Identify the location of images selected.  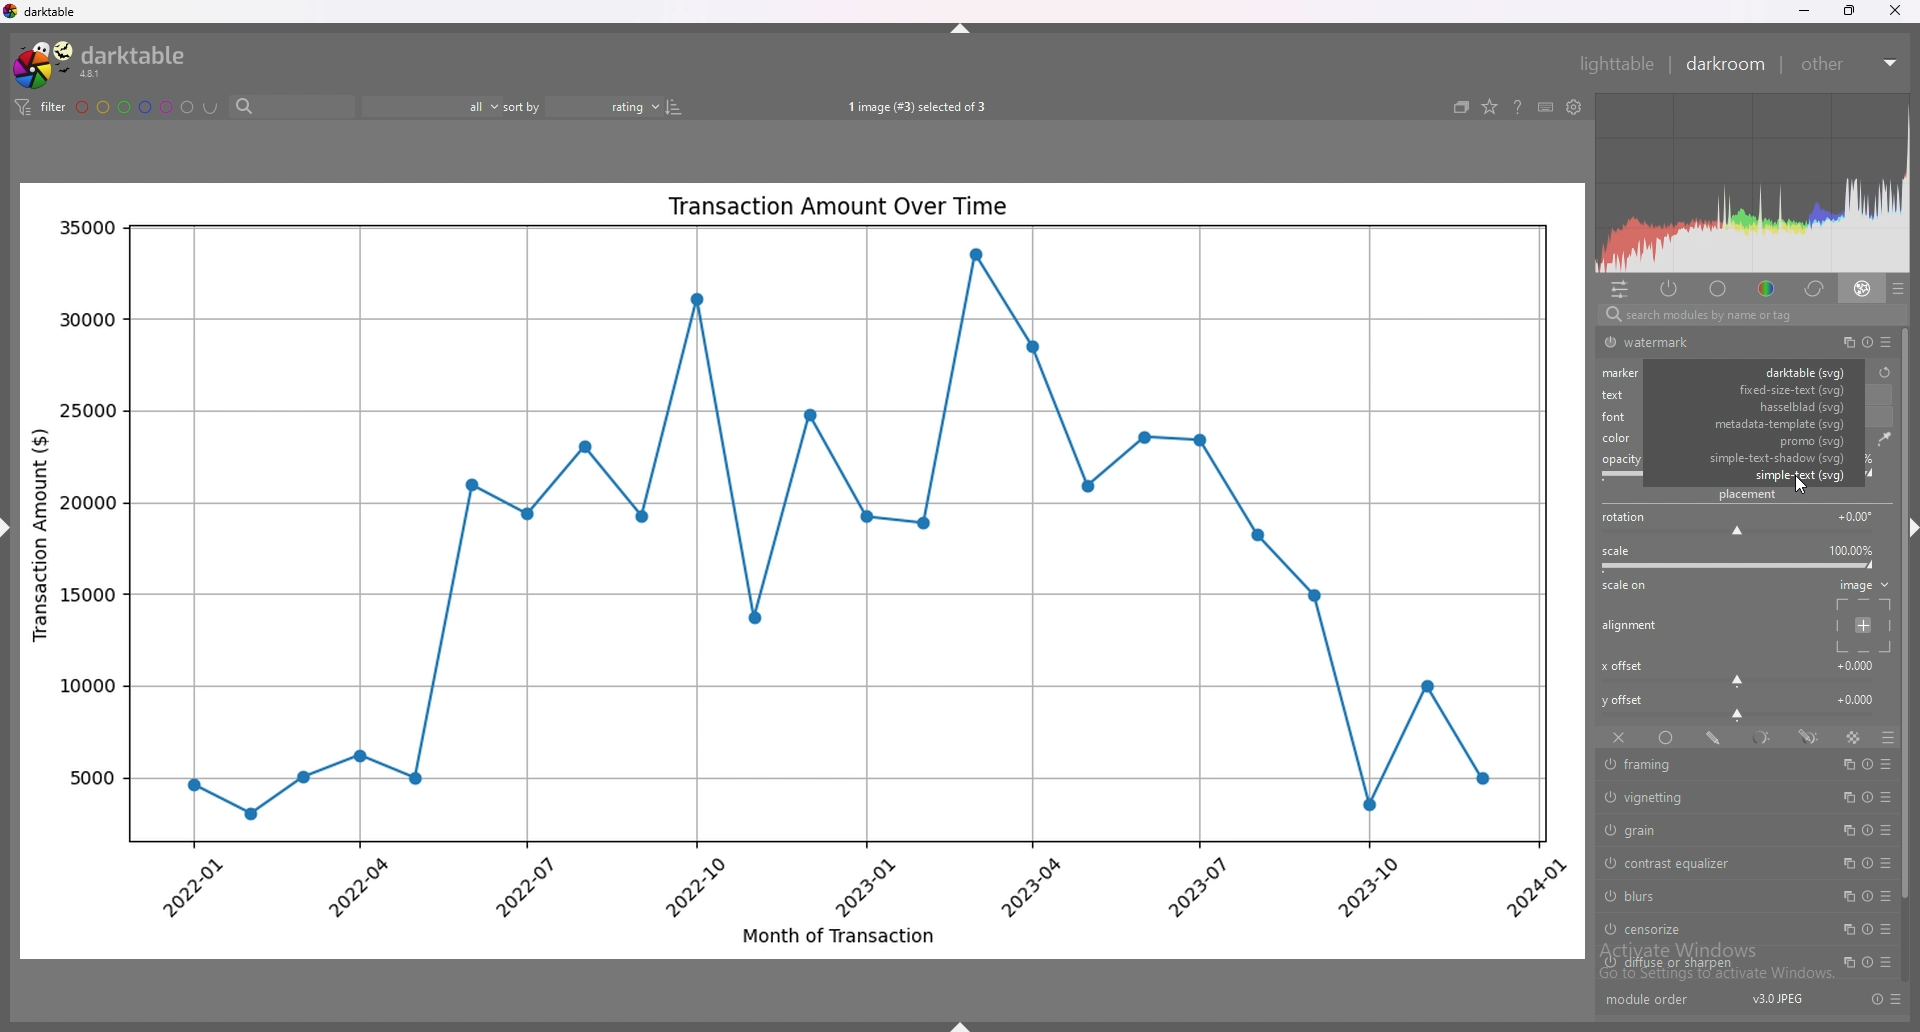
(914, 107).